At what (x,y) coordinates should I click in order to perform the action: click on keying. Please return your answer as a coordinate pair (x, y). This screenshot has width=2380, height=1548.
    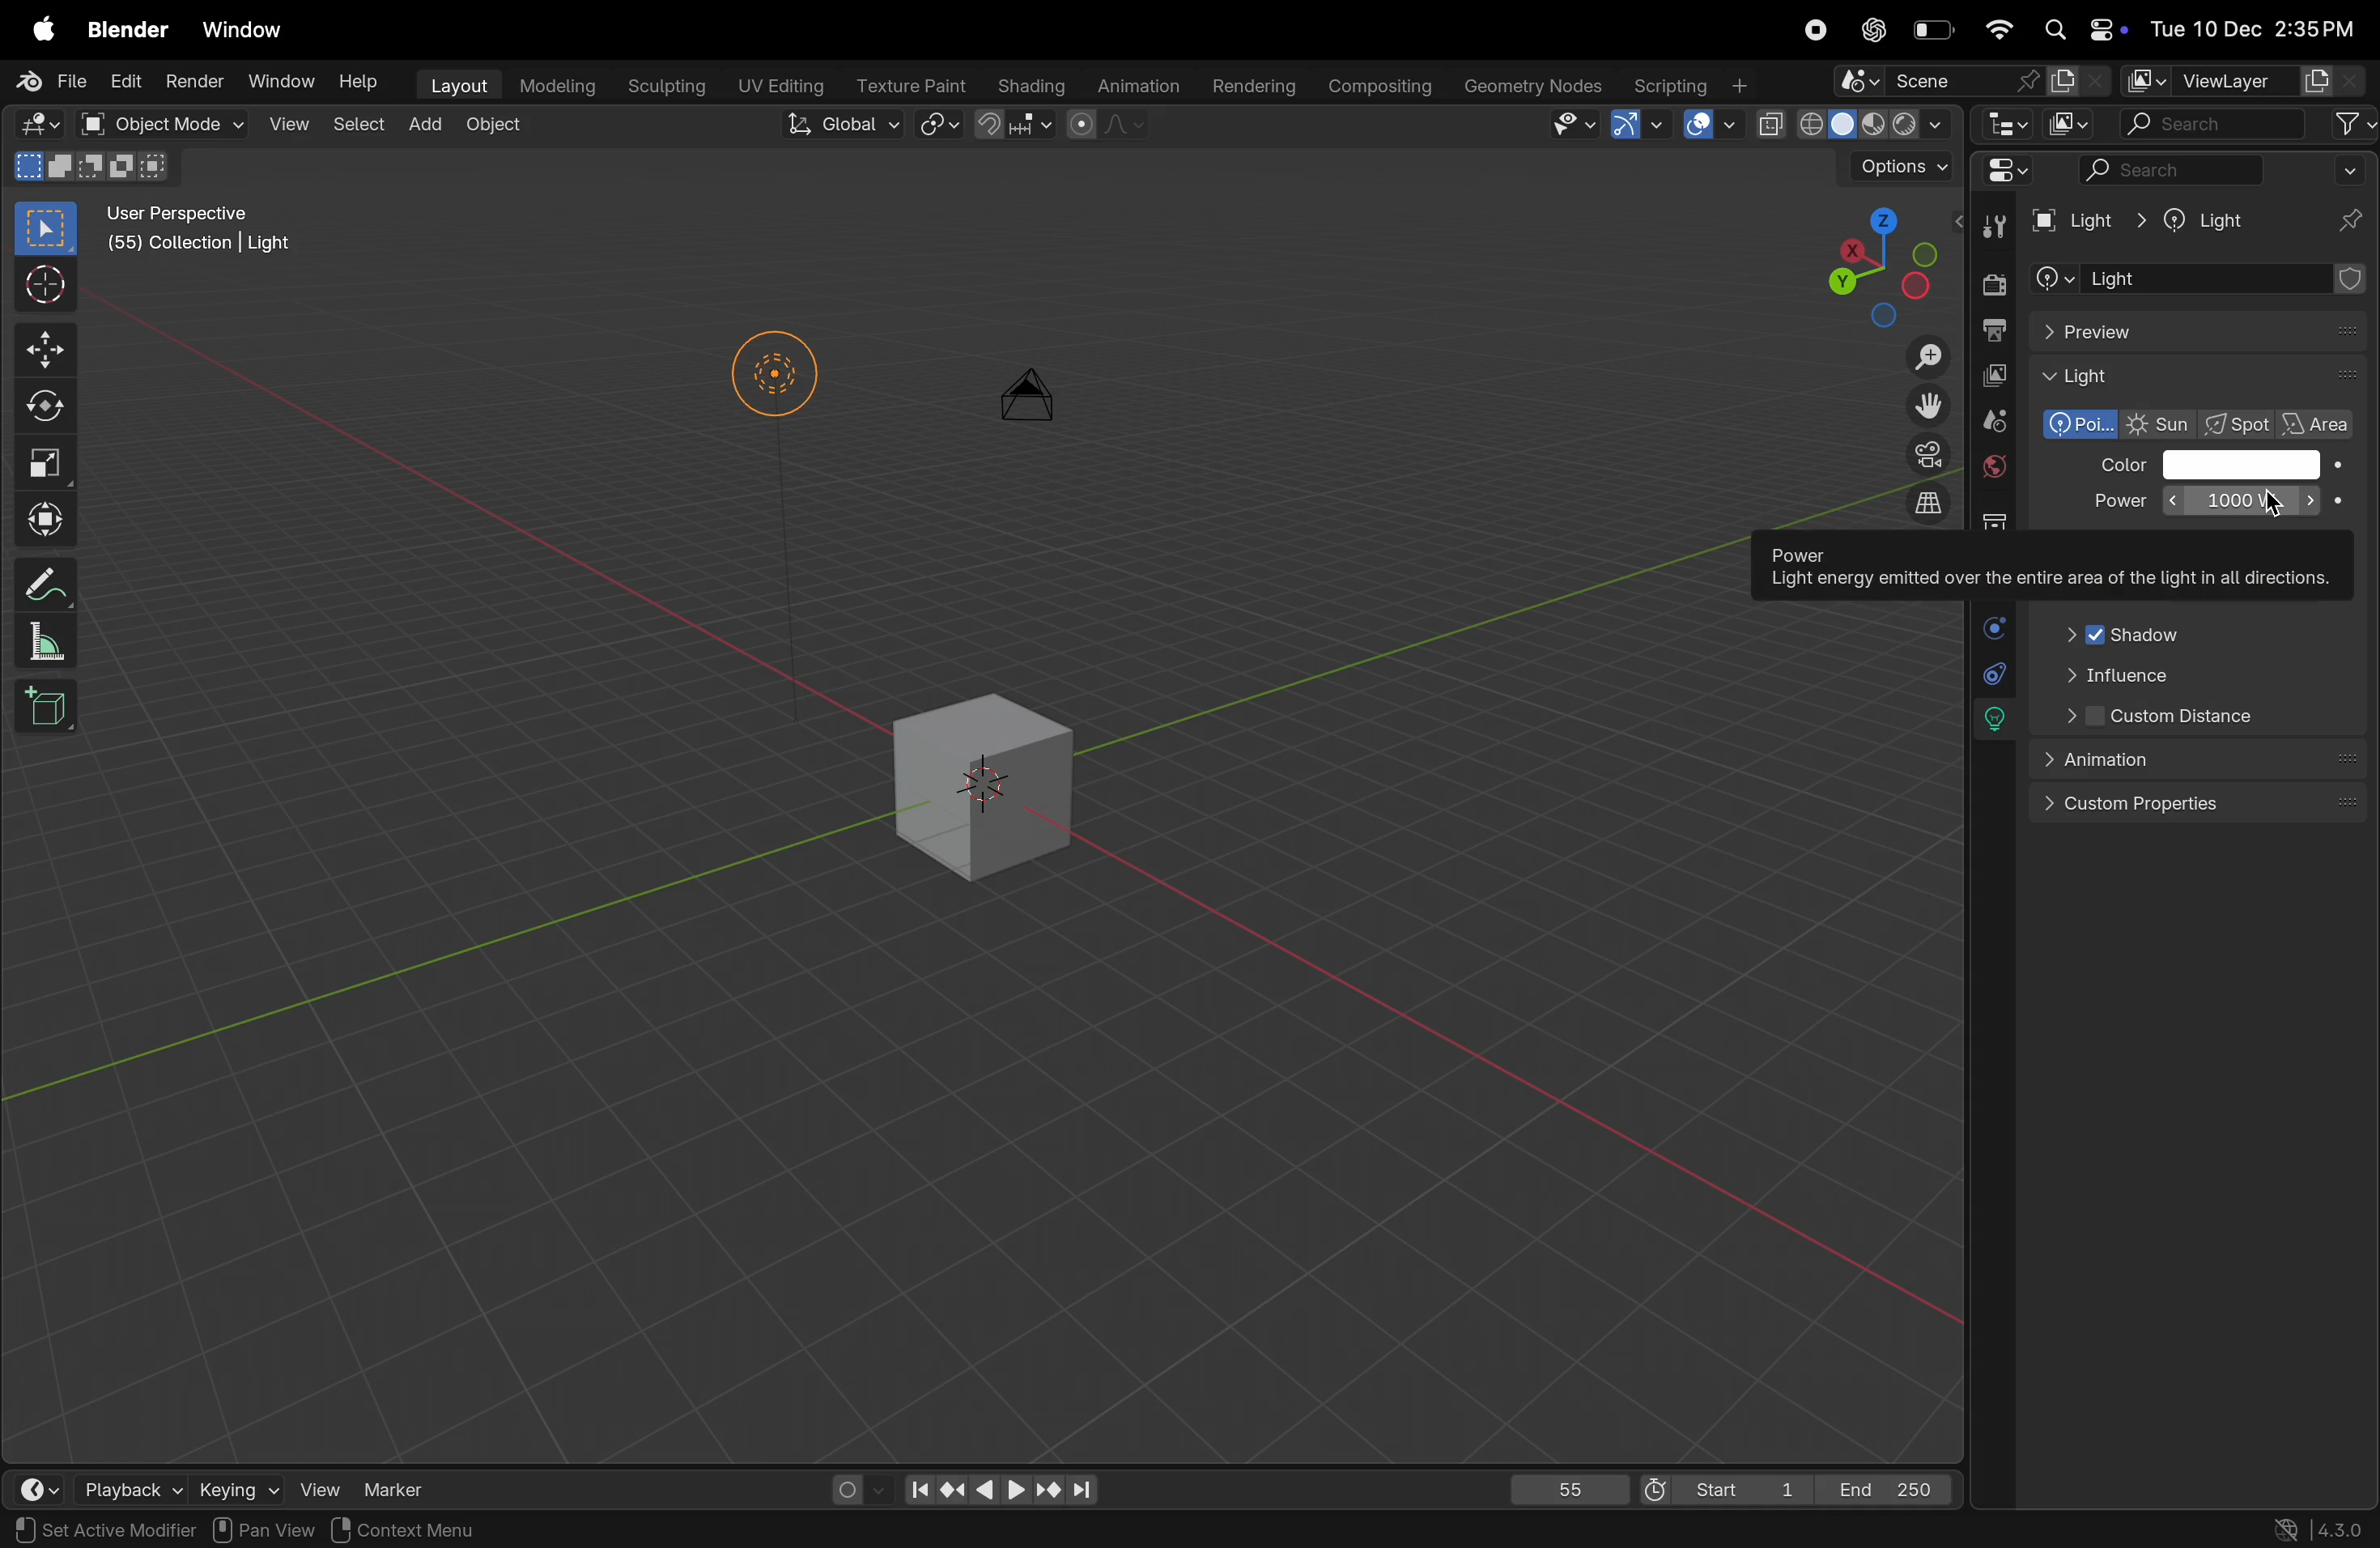
    Looking at the image, I should click on (239, 1487).